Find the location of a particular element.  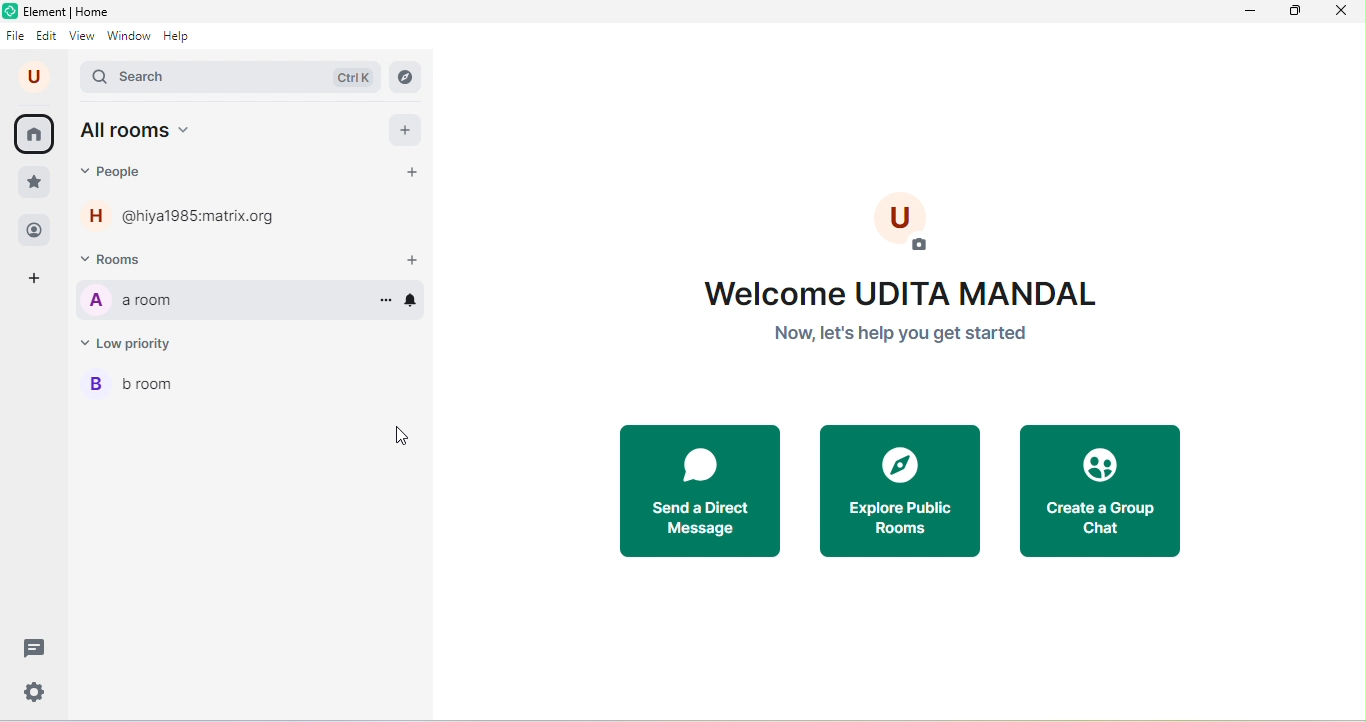

add room is located at coordinates (415, 260).